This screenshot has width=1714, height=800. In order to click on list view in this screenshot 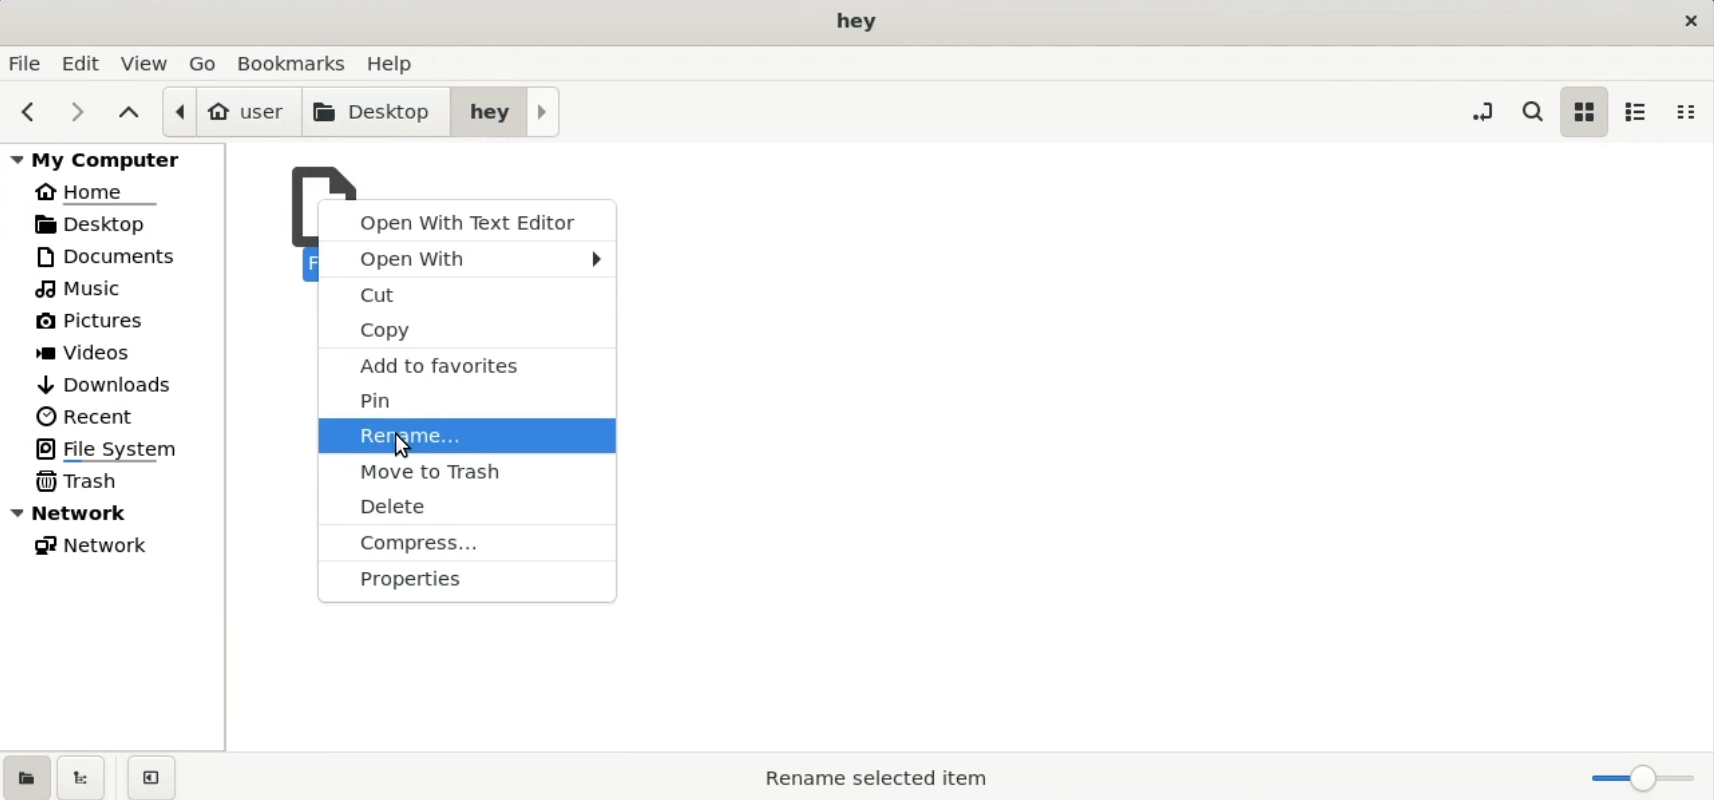, I will do `click(1636, 111)`.